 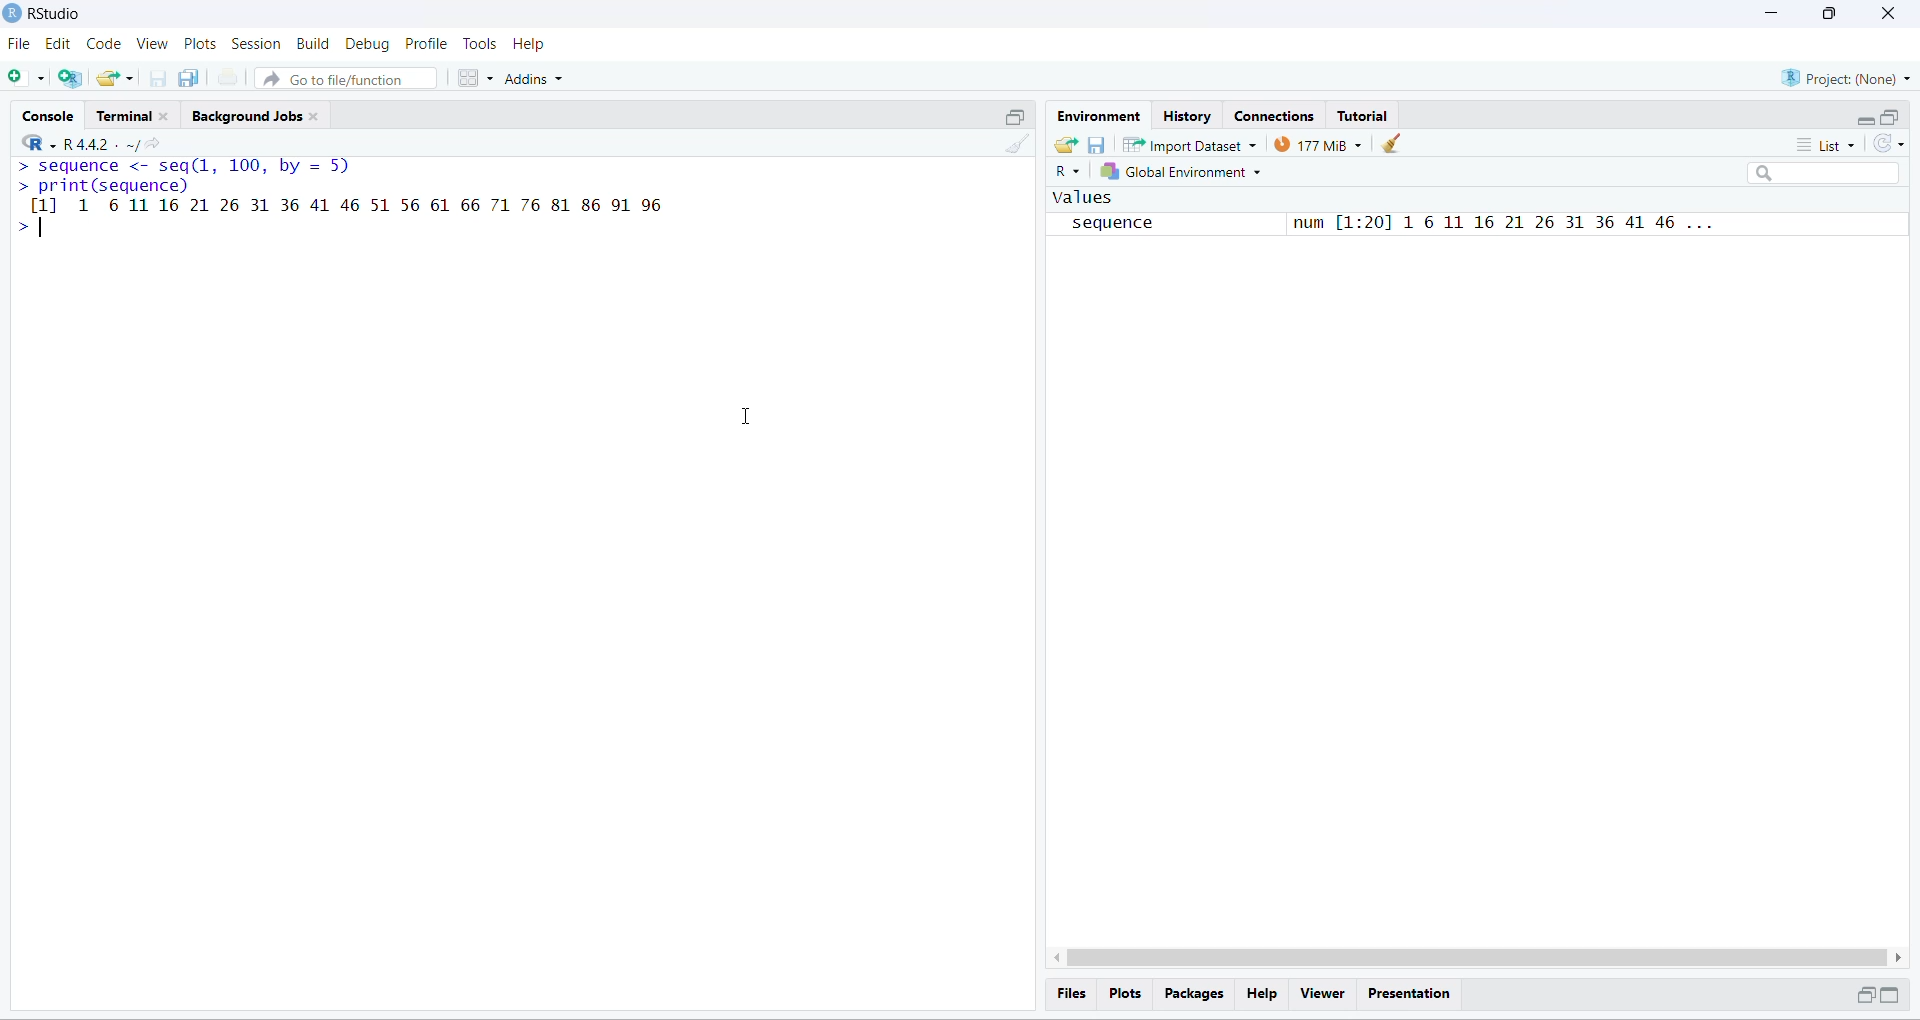 What do you see at coordinates (1018, 144) in the screenshot?
I see `clean` at bounding box center [1018, 144].